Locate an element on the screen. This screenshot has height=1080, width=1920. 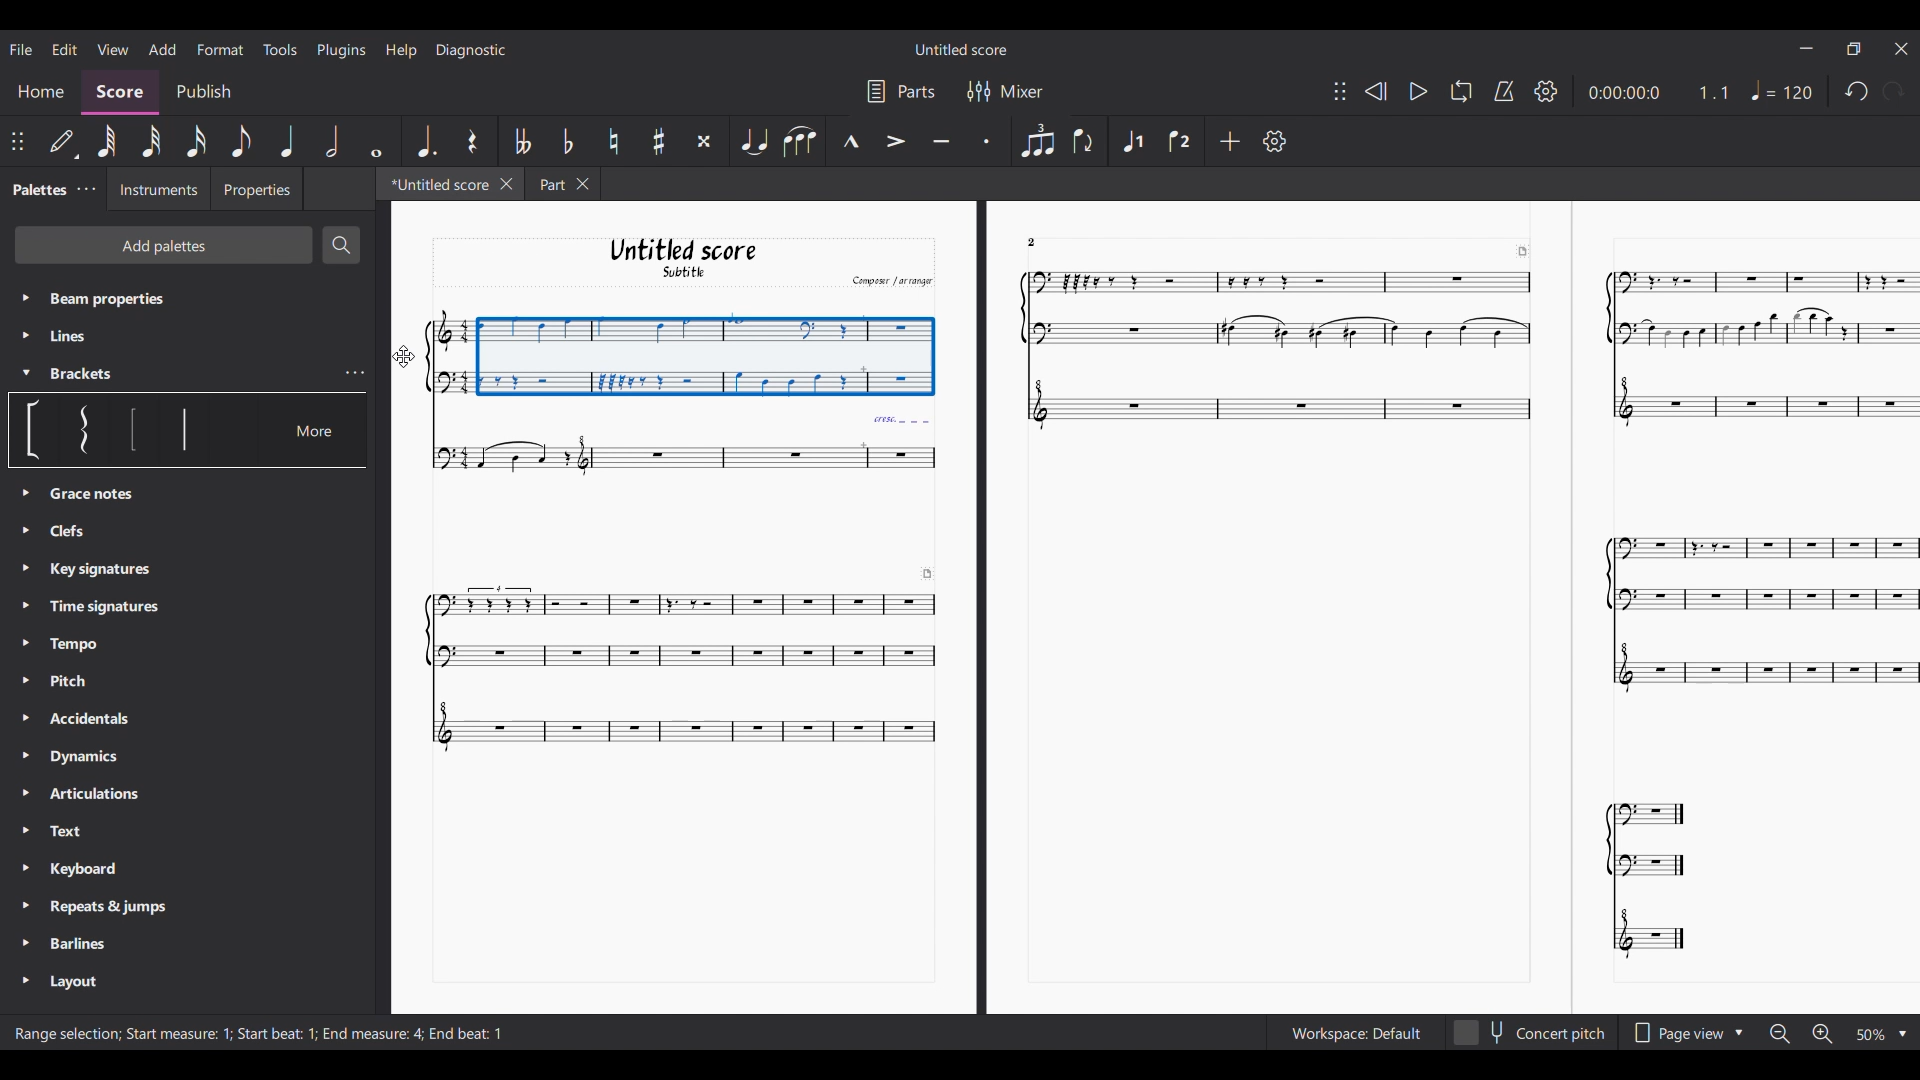
 is located at coordinates (687, 714).